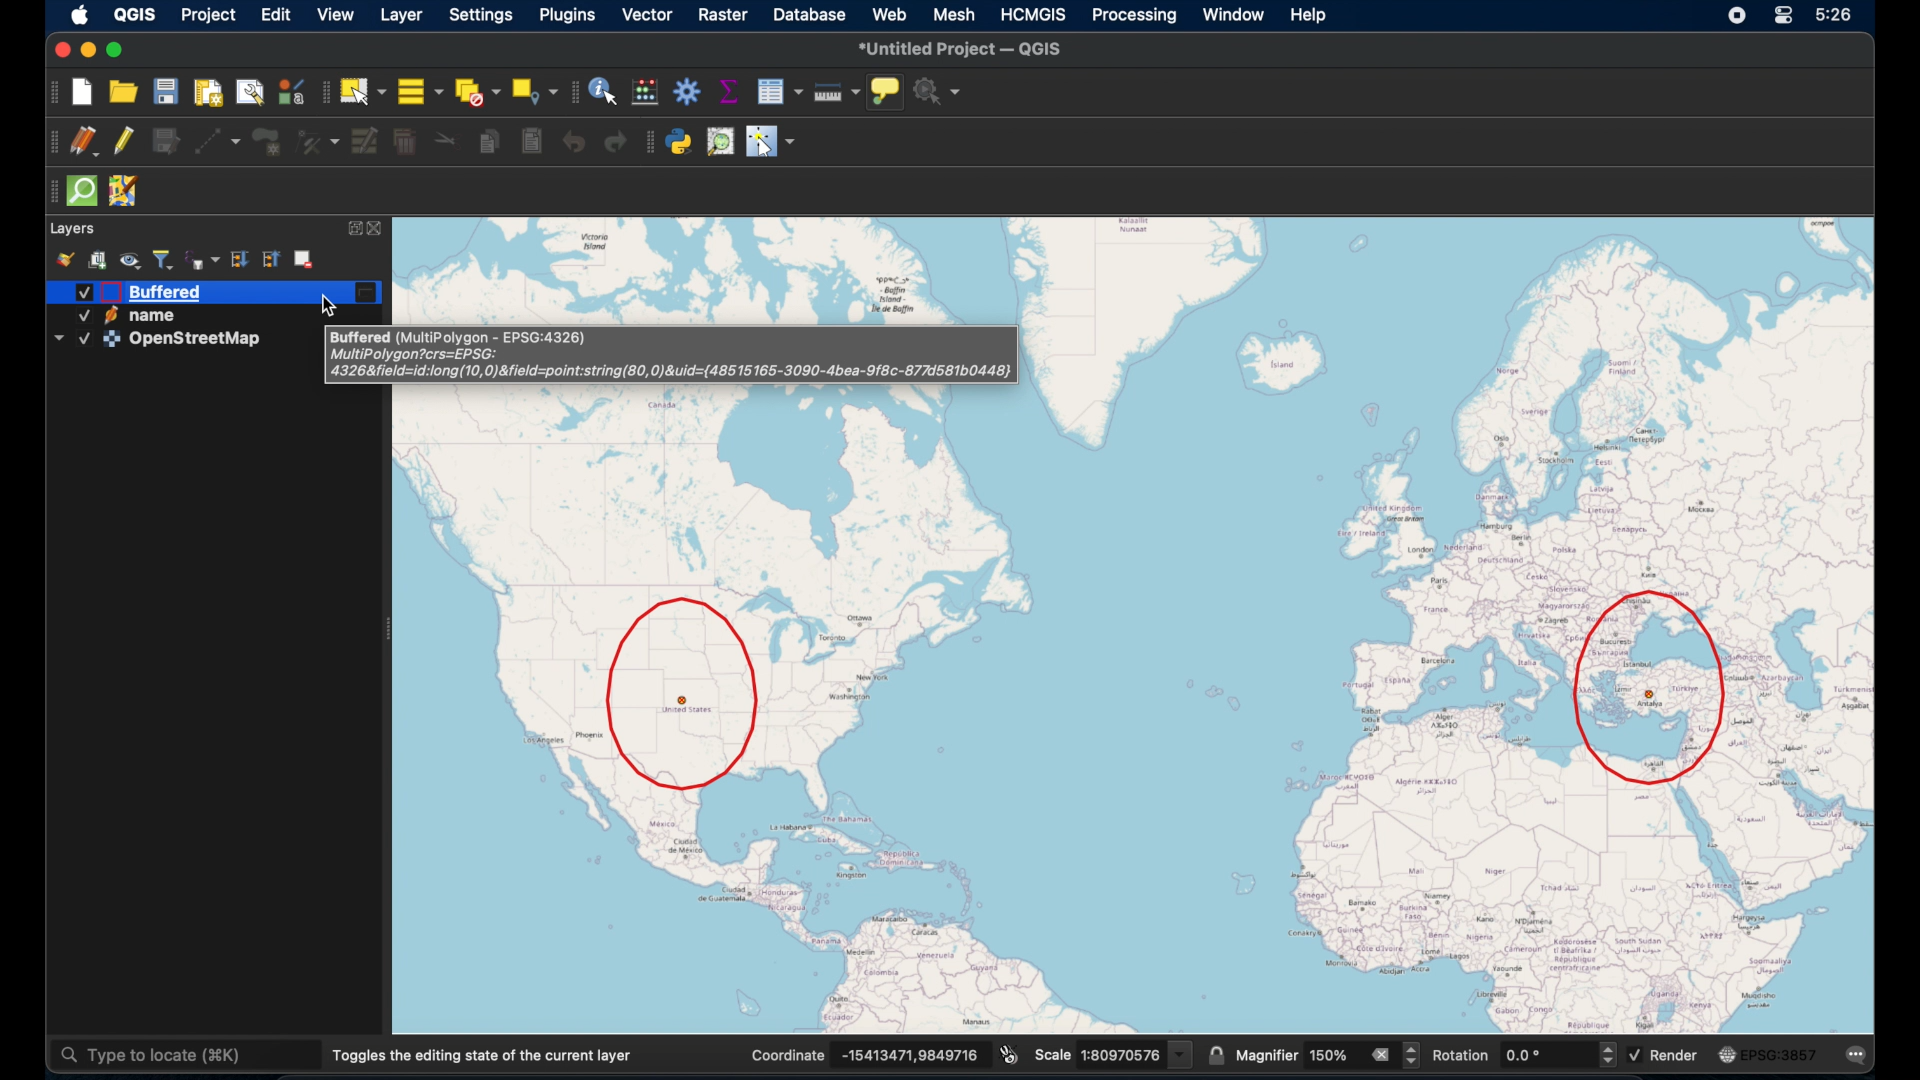 The image size is (1920, 1080). Describe the element at coordinates (1317, 17) in the screenshot. I see `help` at that location.